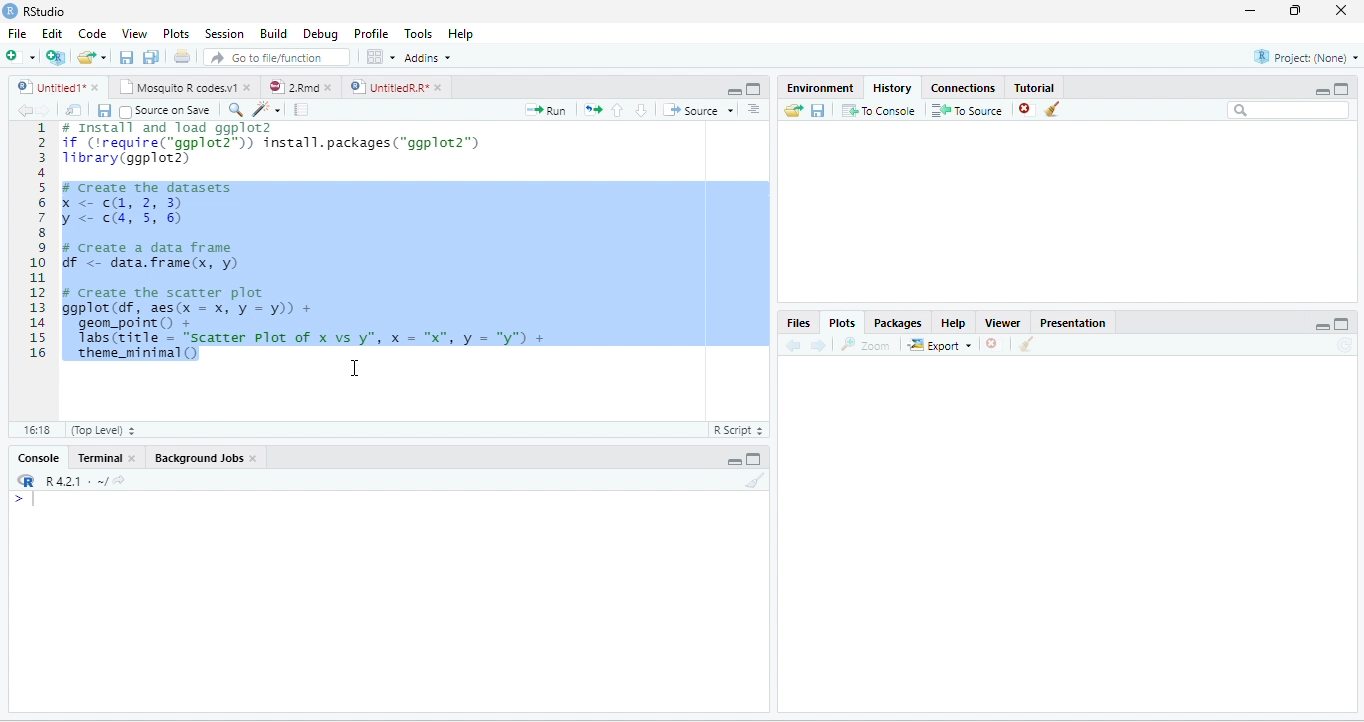 This screenshot has width=1364, height=722. I want to click on Go to previous section/chunk, so click(618, 110).